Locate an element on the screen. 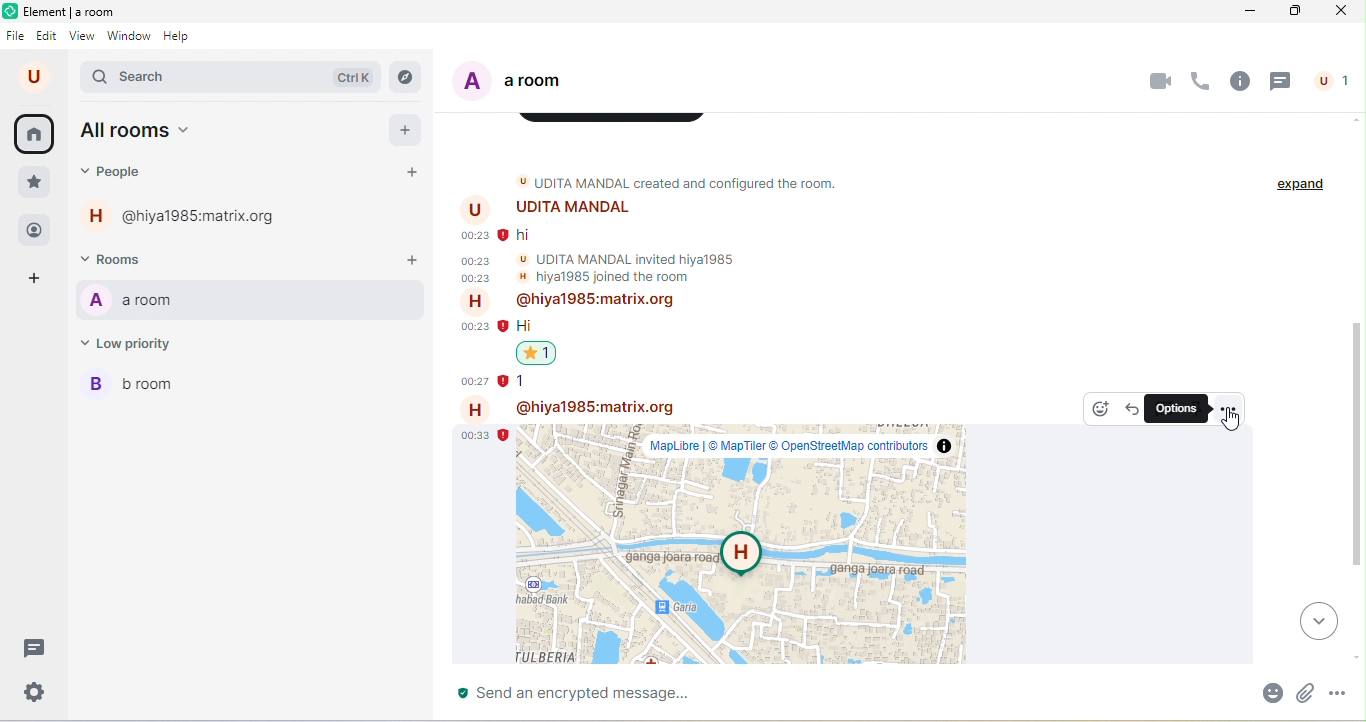 The image size is (1366, 722). rooms is located at coordinates (116, 257).